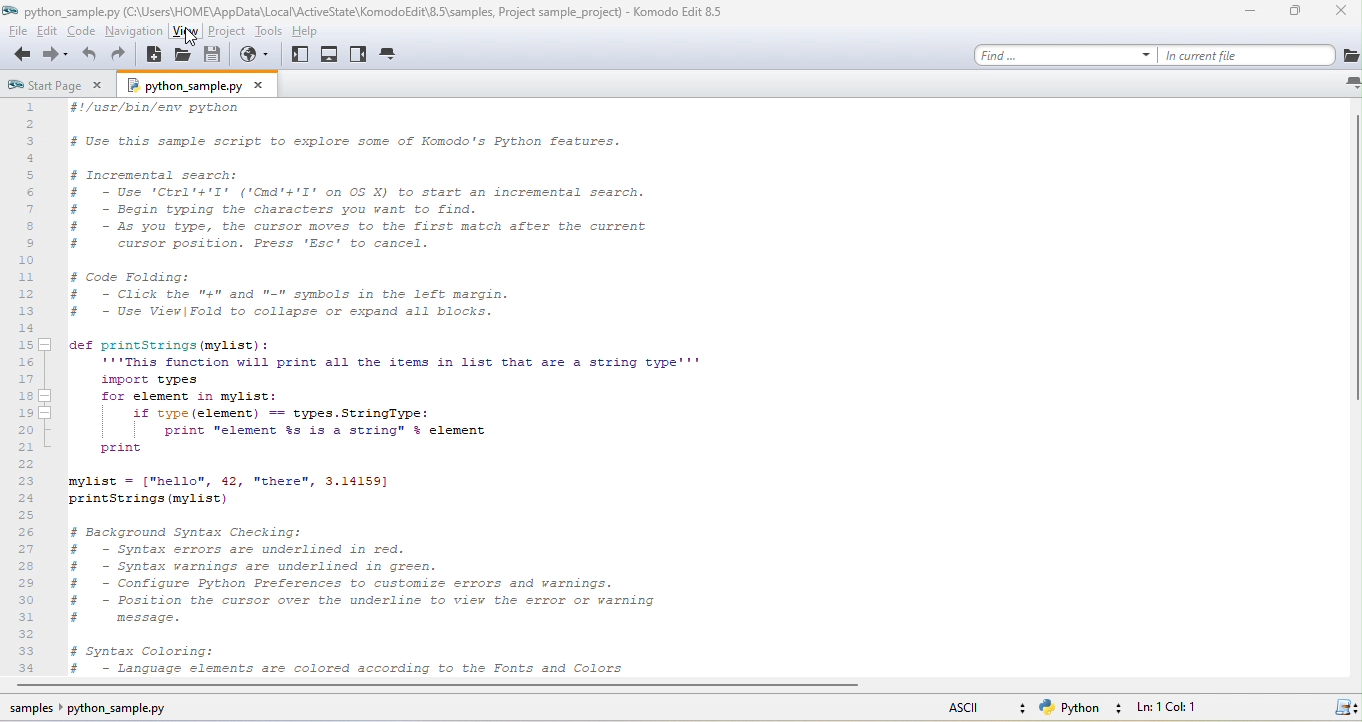 The image size is (1362, 722). I want to click on project, so click(234, 35).